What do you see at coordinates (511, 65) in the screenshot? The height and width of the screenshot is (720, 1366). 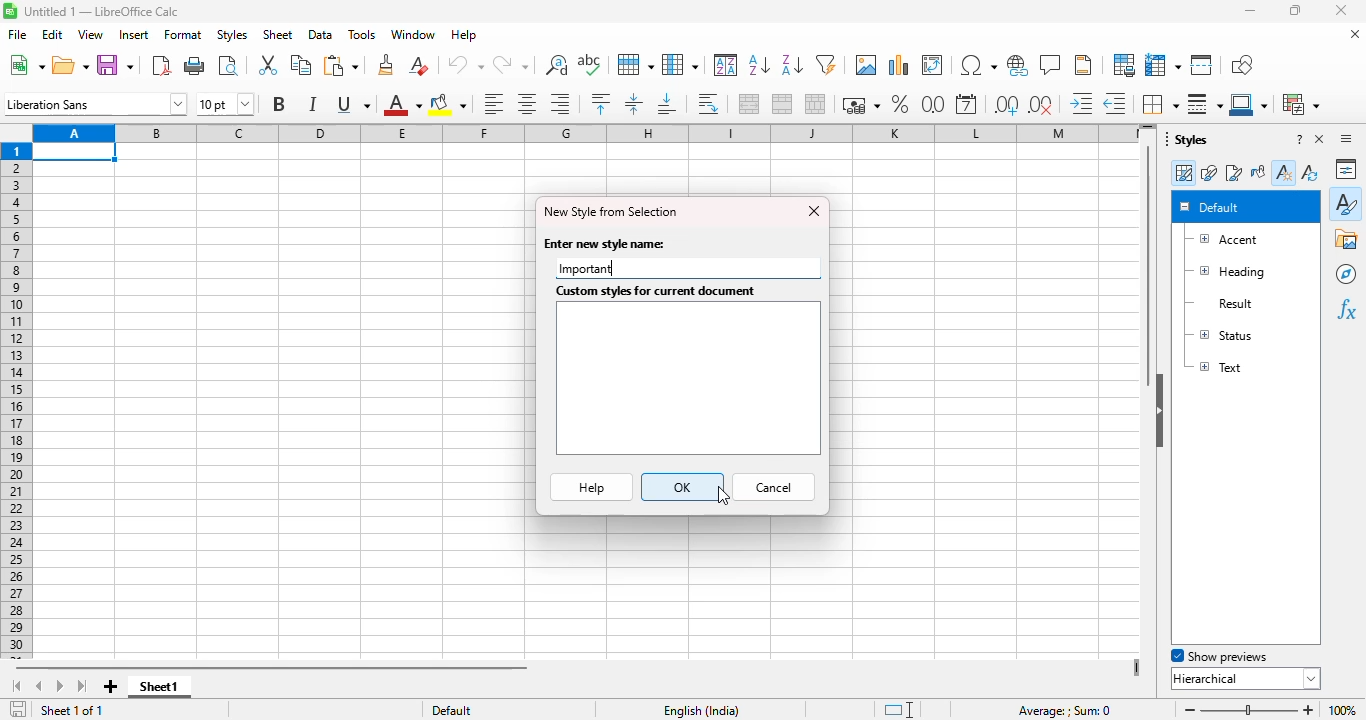 I see `redo` at bounding box center [511, 65].